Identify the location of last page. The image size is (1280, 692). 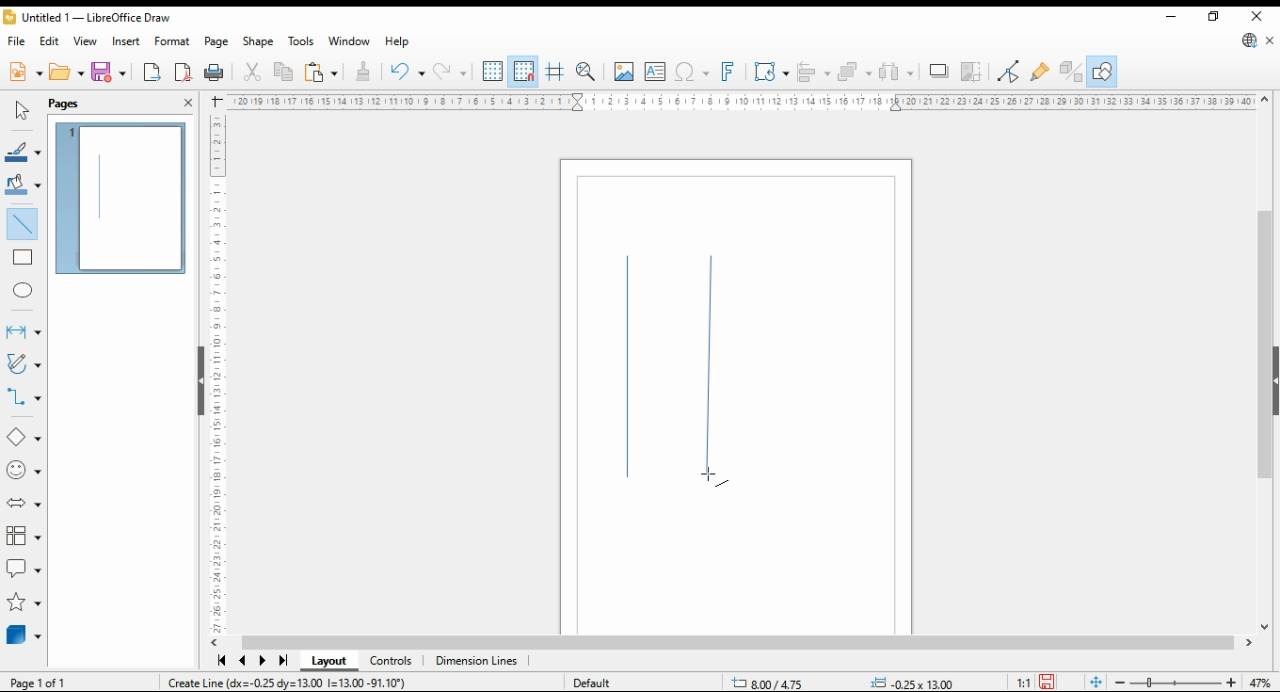
(282, 661).